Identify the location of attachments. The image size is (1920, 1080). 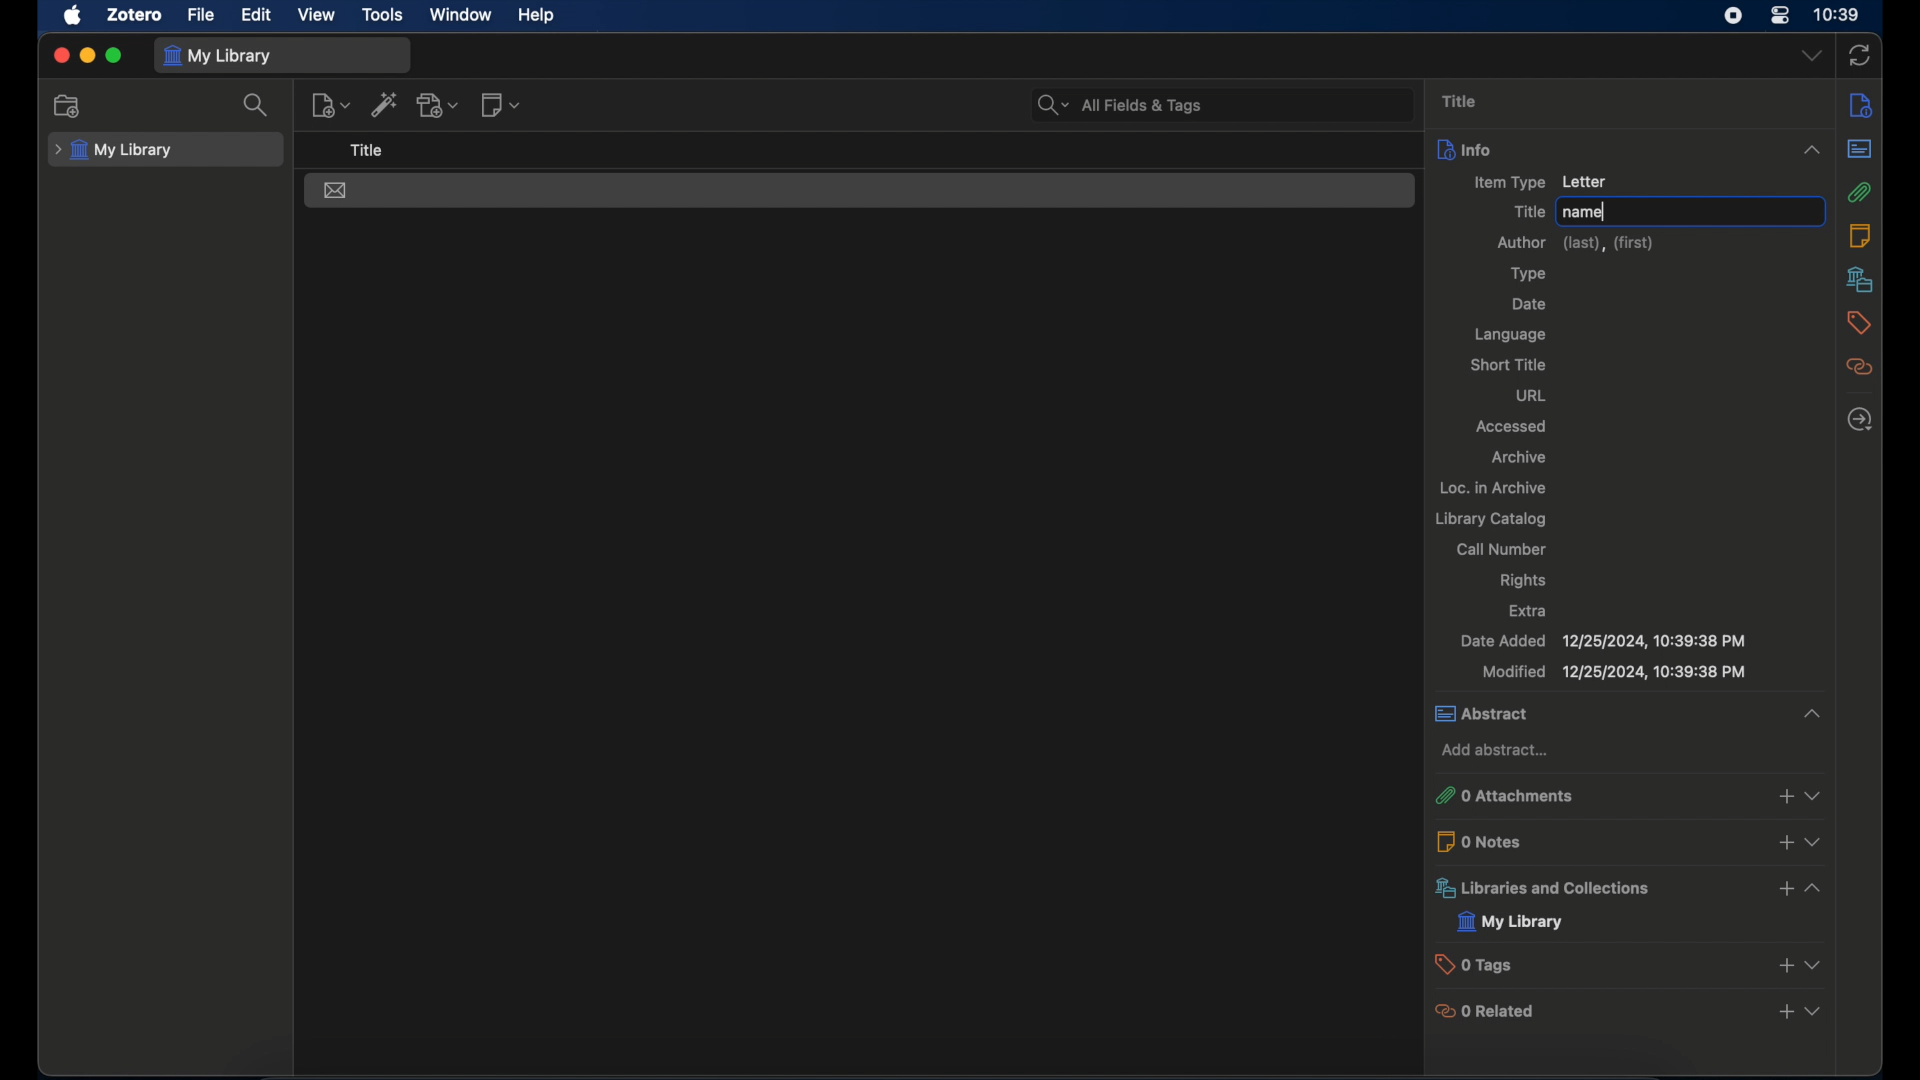
(1860, 192).